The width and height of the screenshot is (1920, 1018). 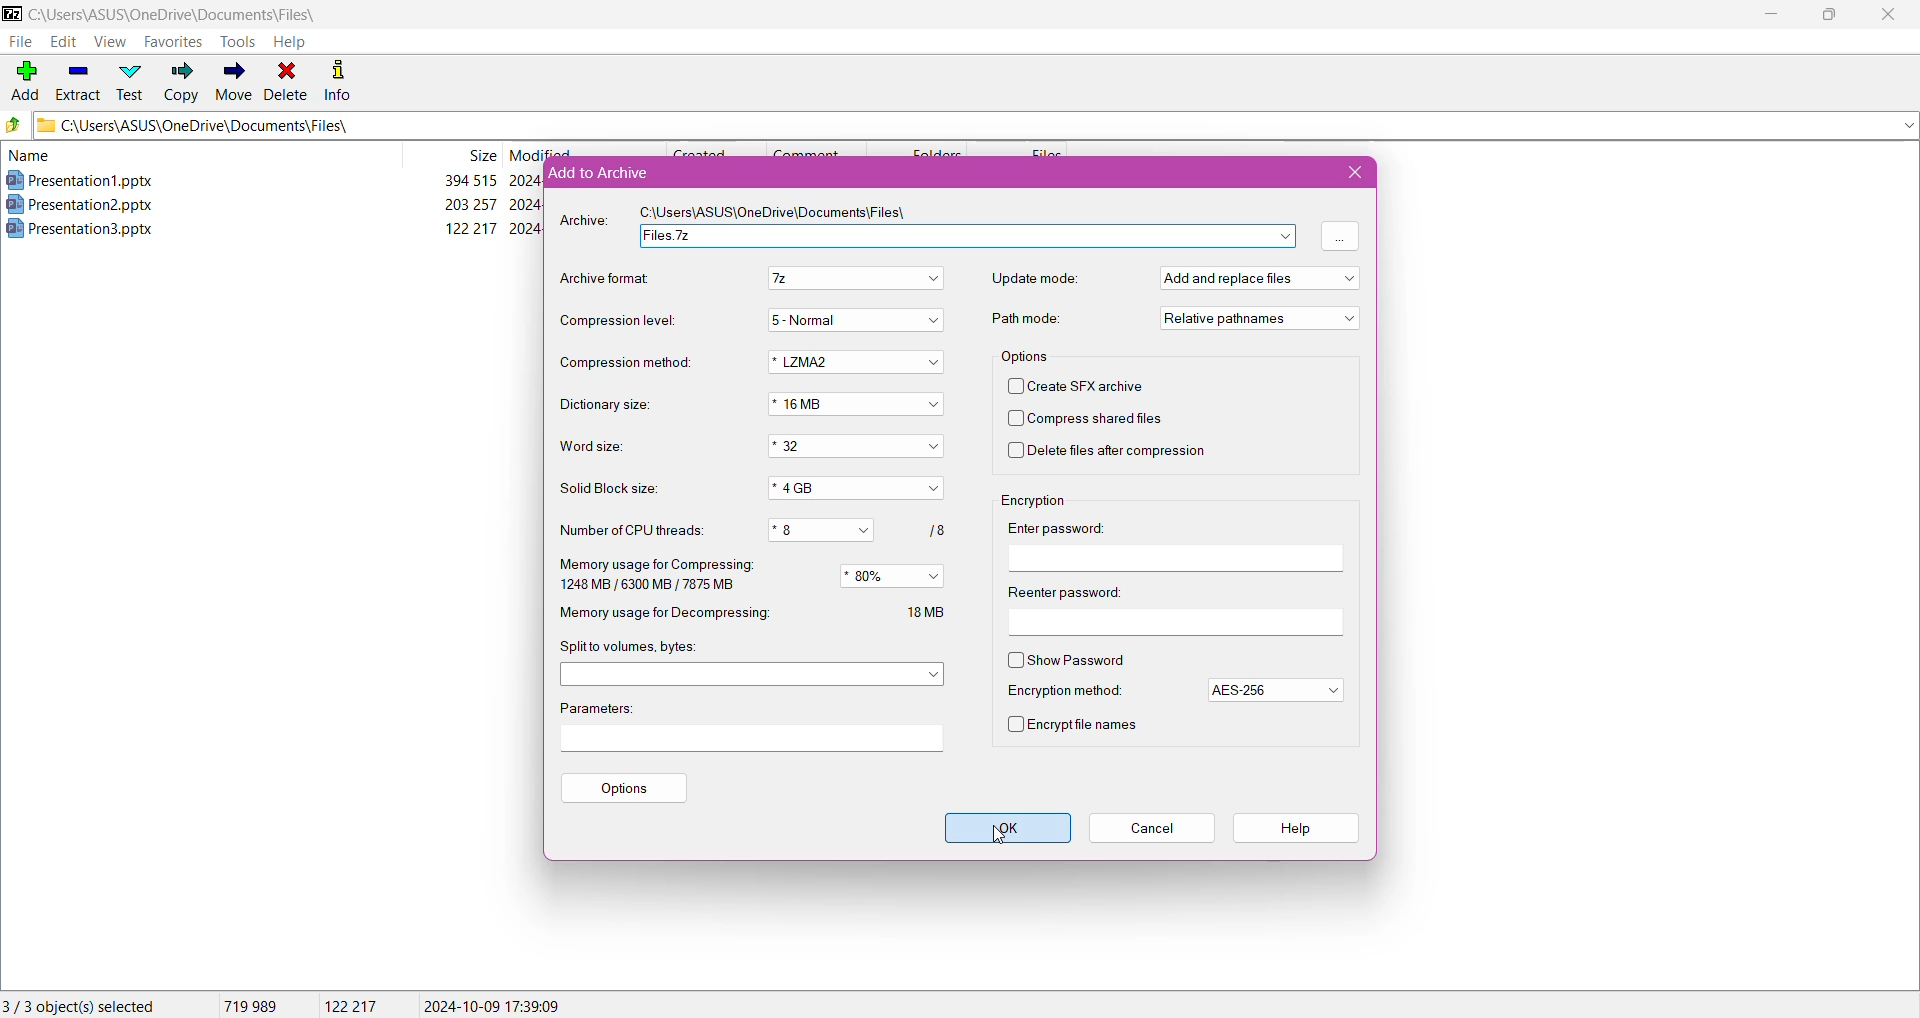 I want to click on Encryption method, so click(x=1068, y=692).